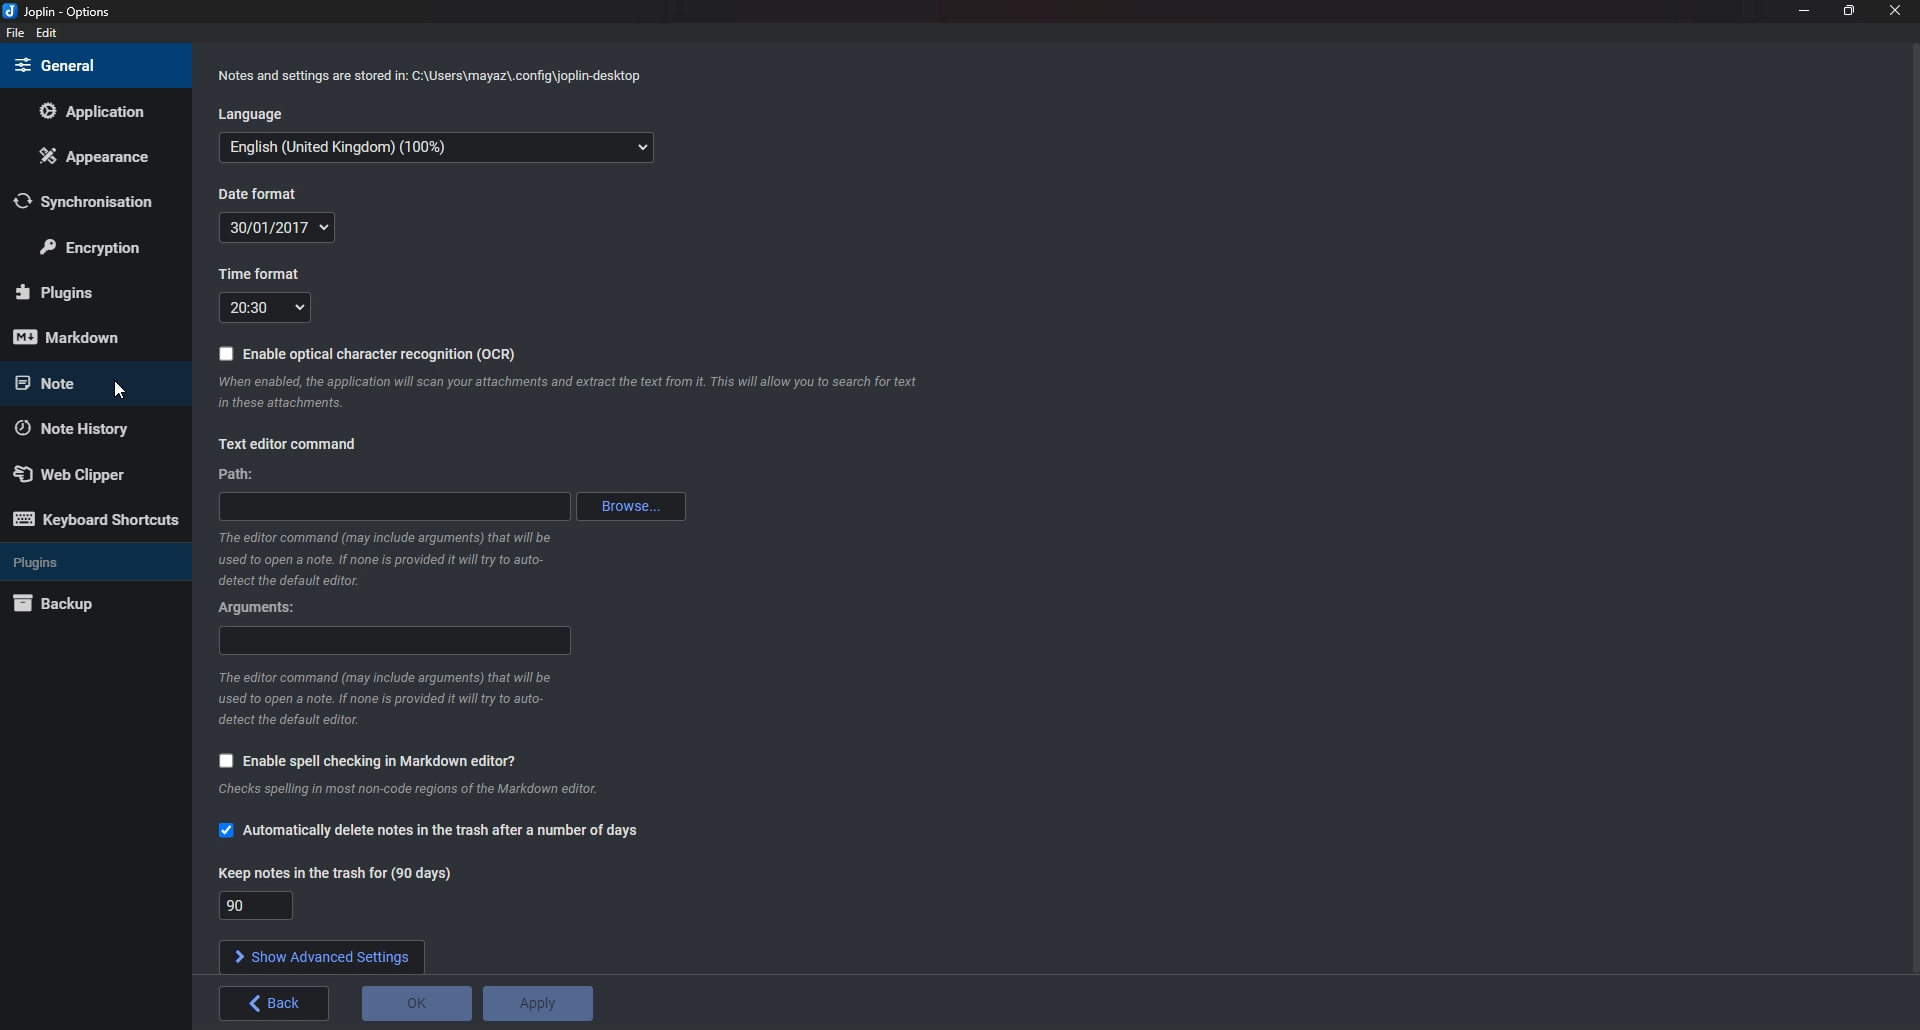  What do you see at coordinates (87, 473) in the screenshot?
I see `Web Clipper` at bounding box center [87, 473].